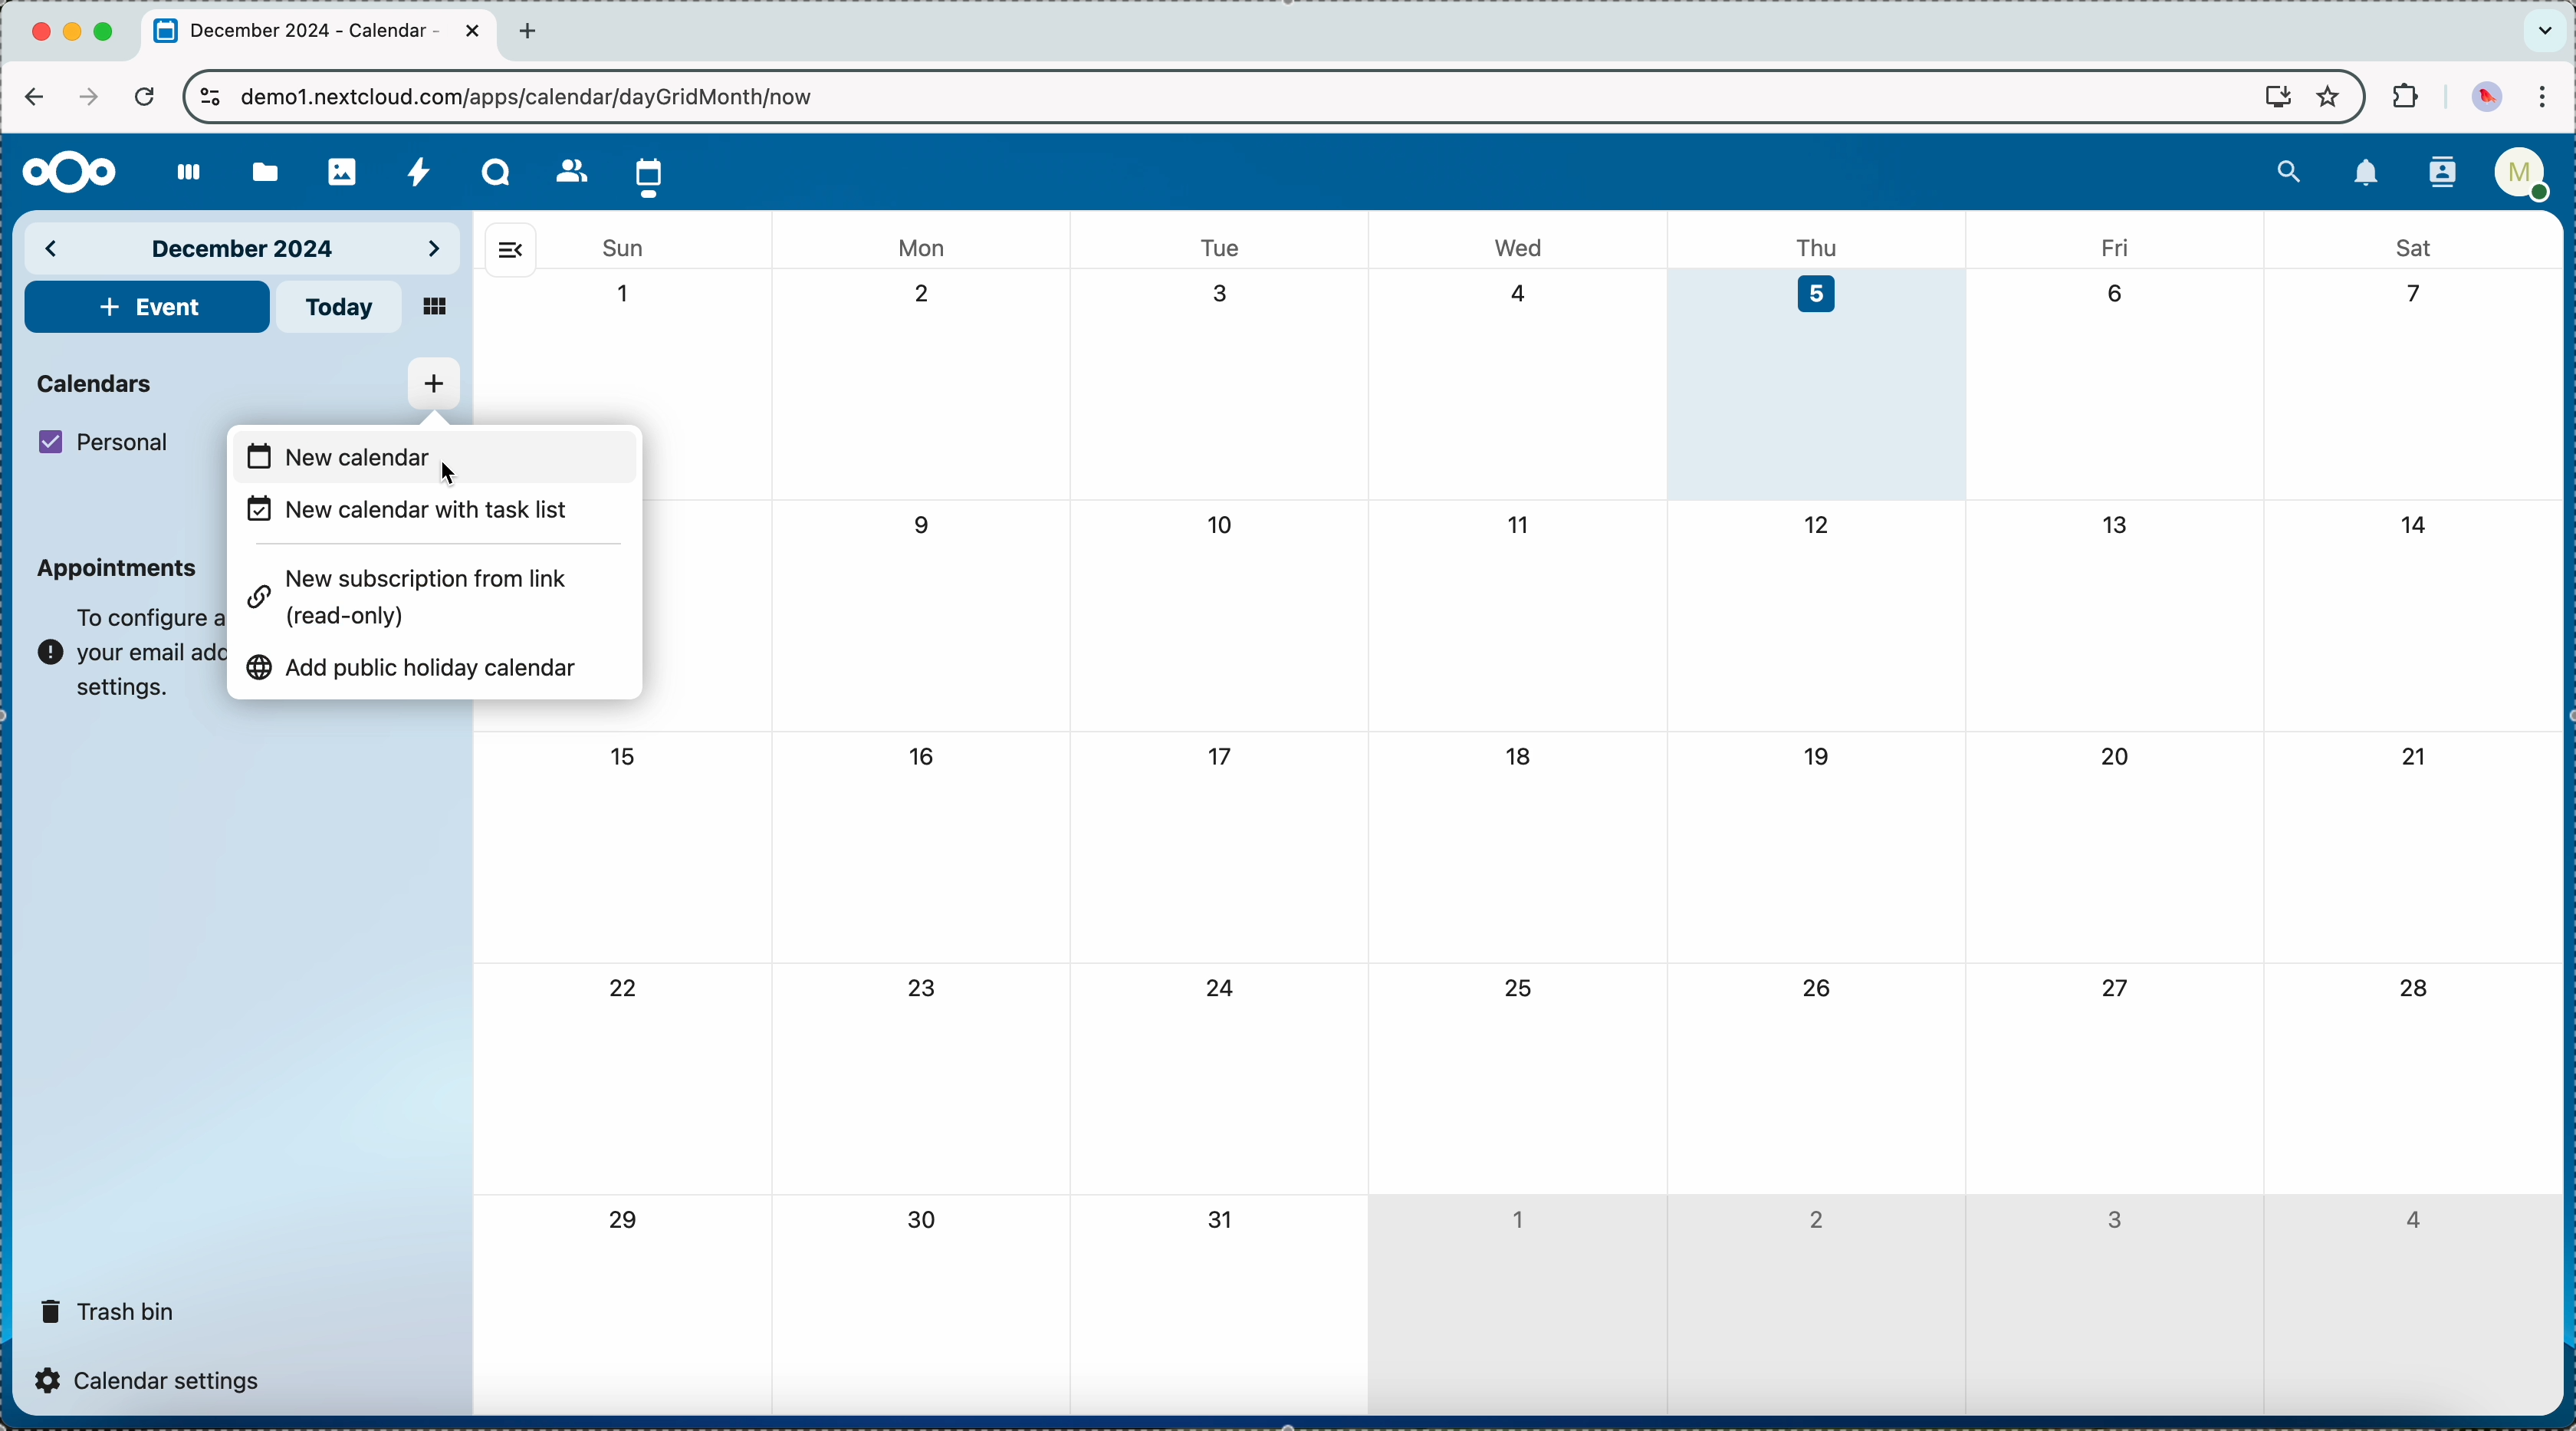 The image size is (2576, 1431). What do you see at coordinates (2112, 246) in the screenshot?
I see `fri` at bounding box center [2112, 246].